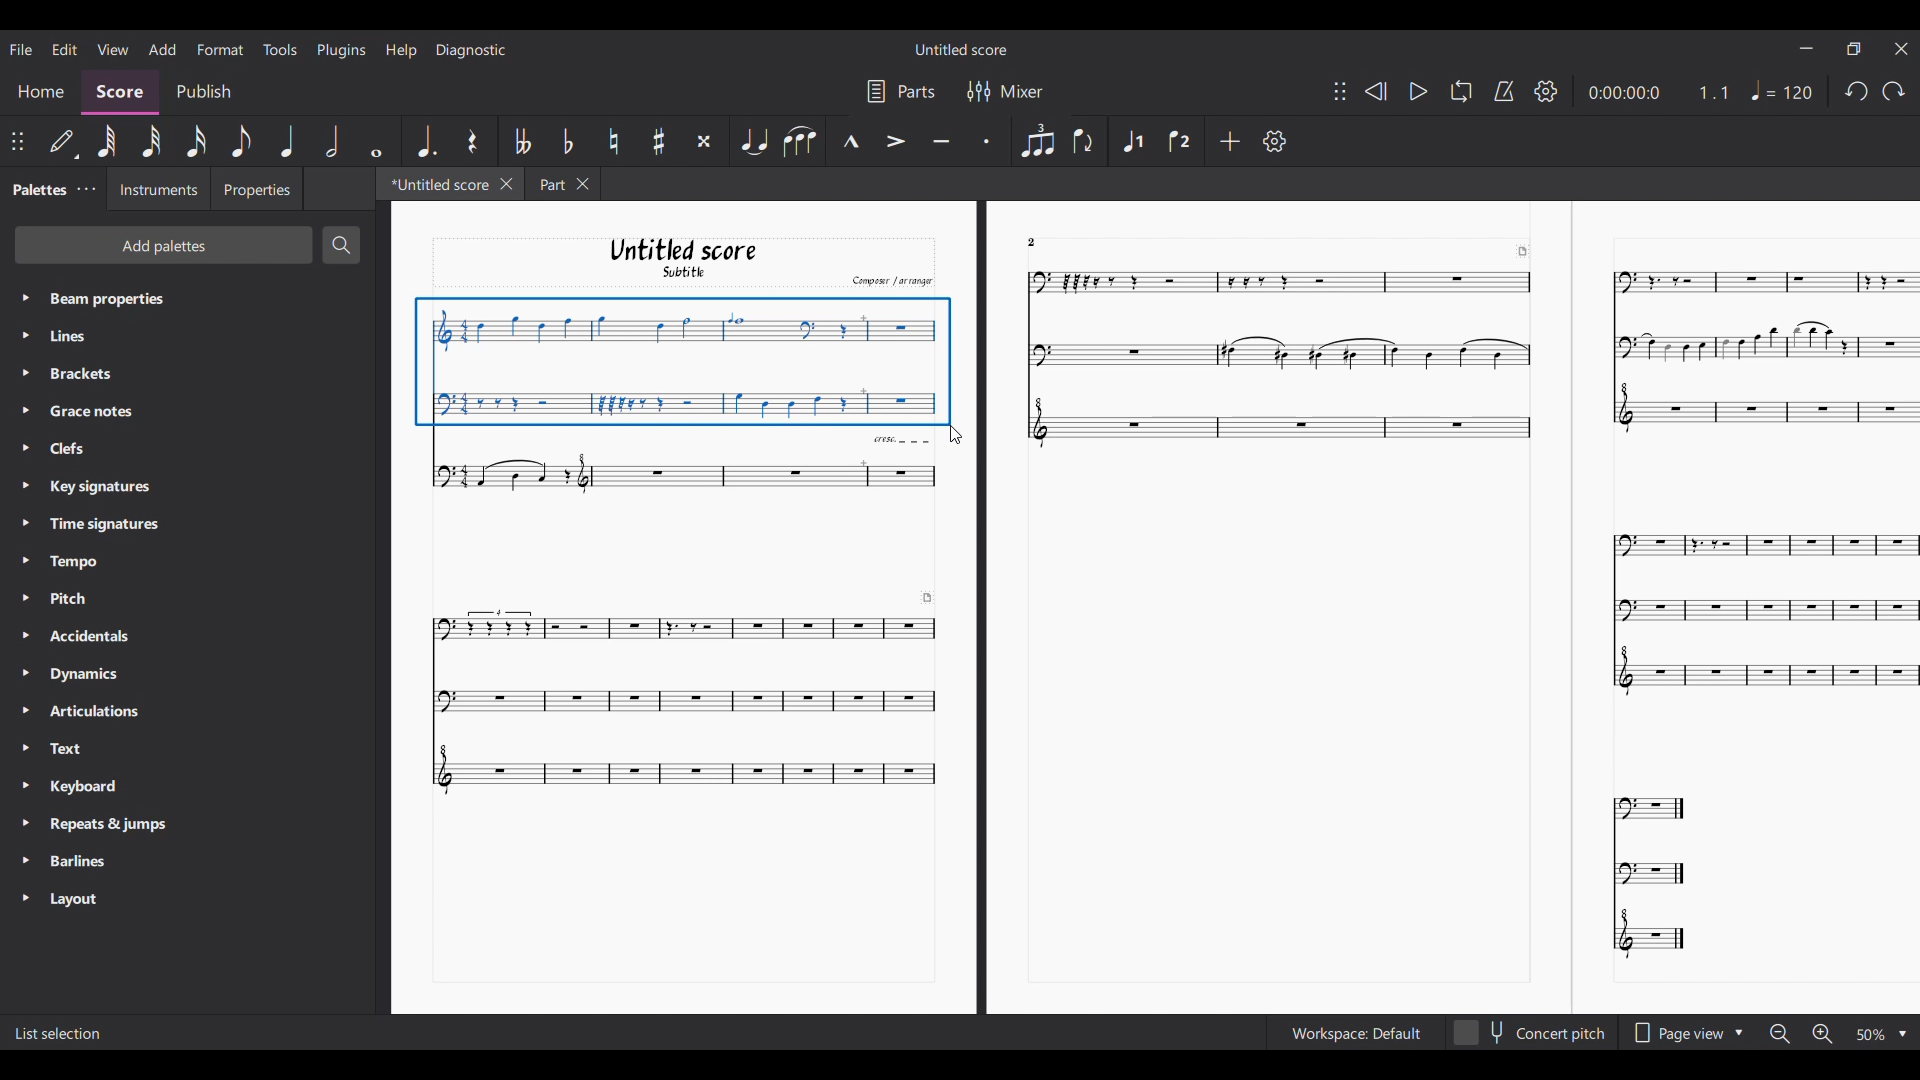 This screenshot has height=1080, width=1920. Describe the element at coordinates (1766, 610) in the screenshot. I see `` at that location.